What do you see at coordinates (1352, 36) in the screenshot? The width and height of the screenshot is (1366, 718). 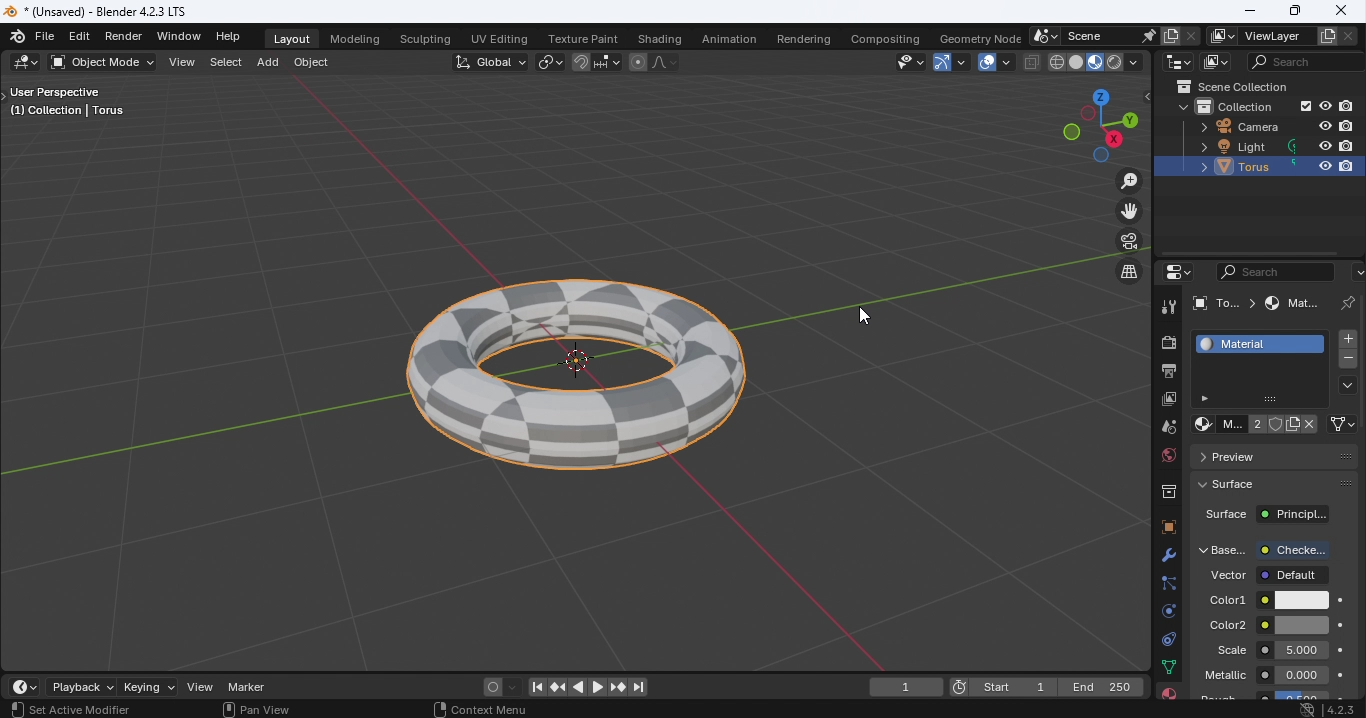 I see `Remove view layer` at bounding box center [1352, 36].